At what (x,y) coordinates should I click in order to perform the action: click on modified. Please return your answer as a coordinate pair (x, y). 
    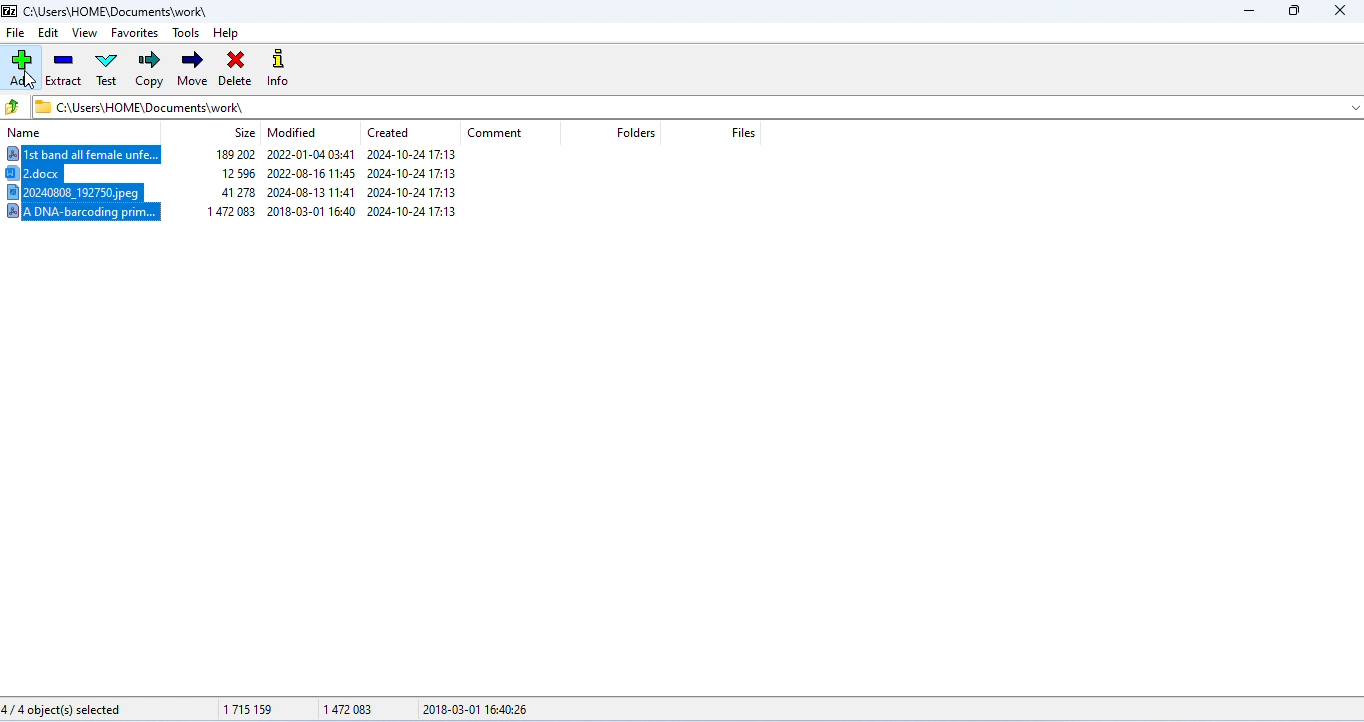
    Looking at the image, I should click on (293, 132).